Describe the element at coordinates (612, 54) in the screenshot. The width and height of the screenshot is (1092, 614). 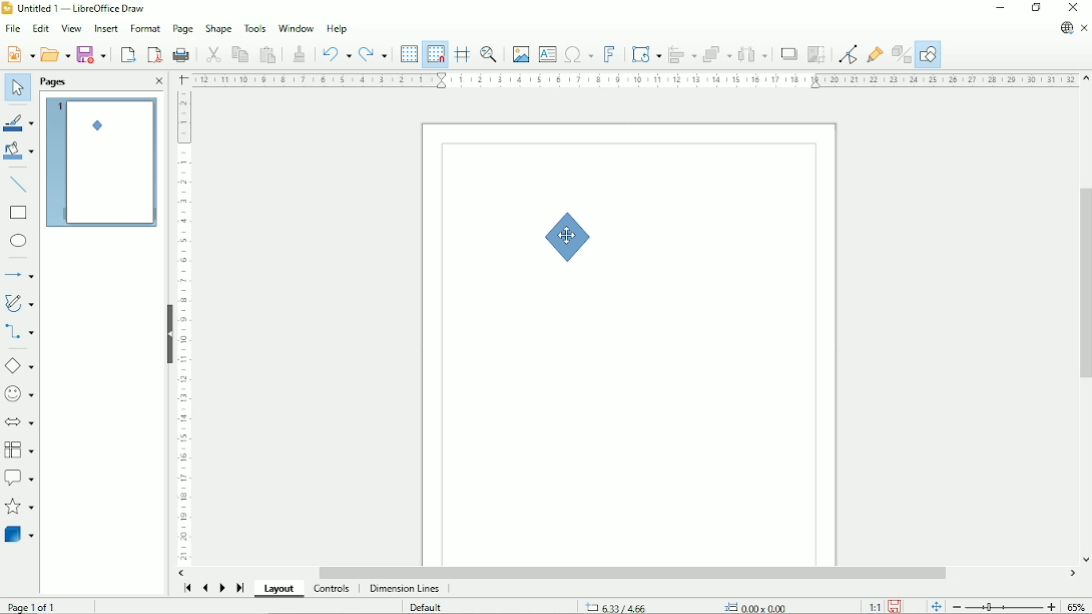
I see `Insert fontwork text` at that location.